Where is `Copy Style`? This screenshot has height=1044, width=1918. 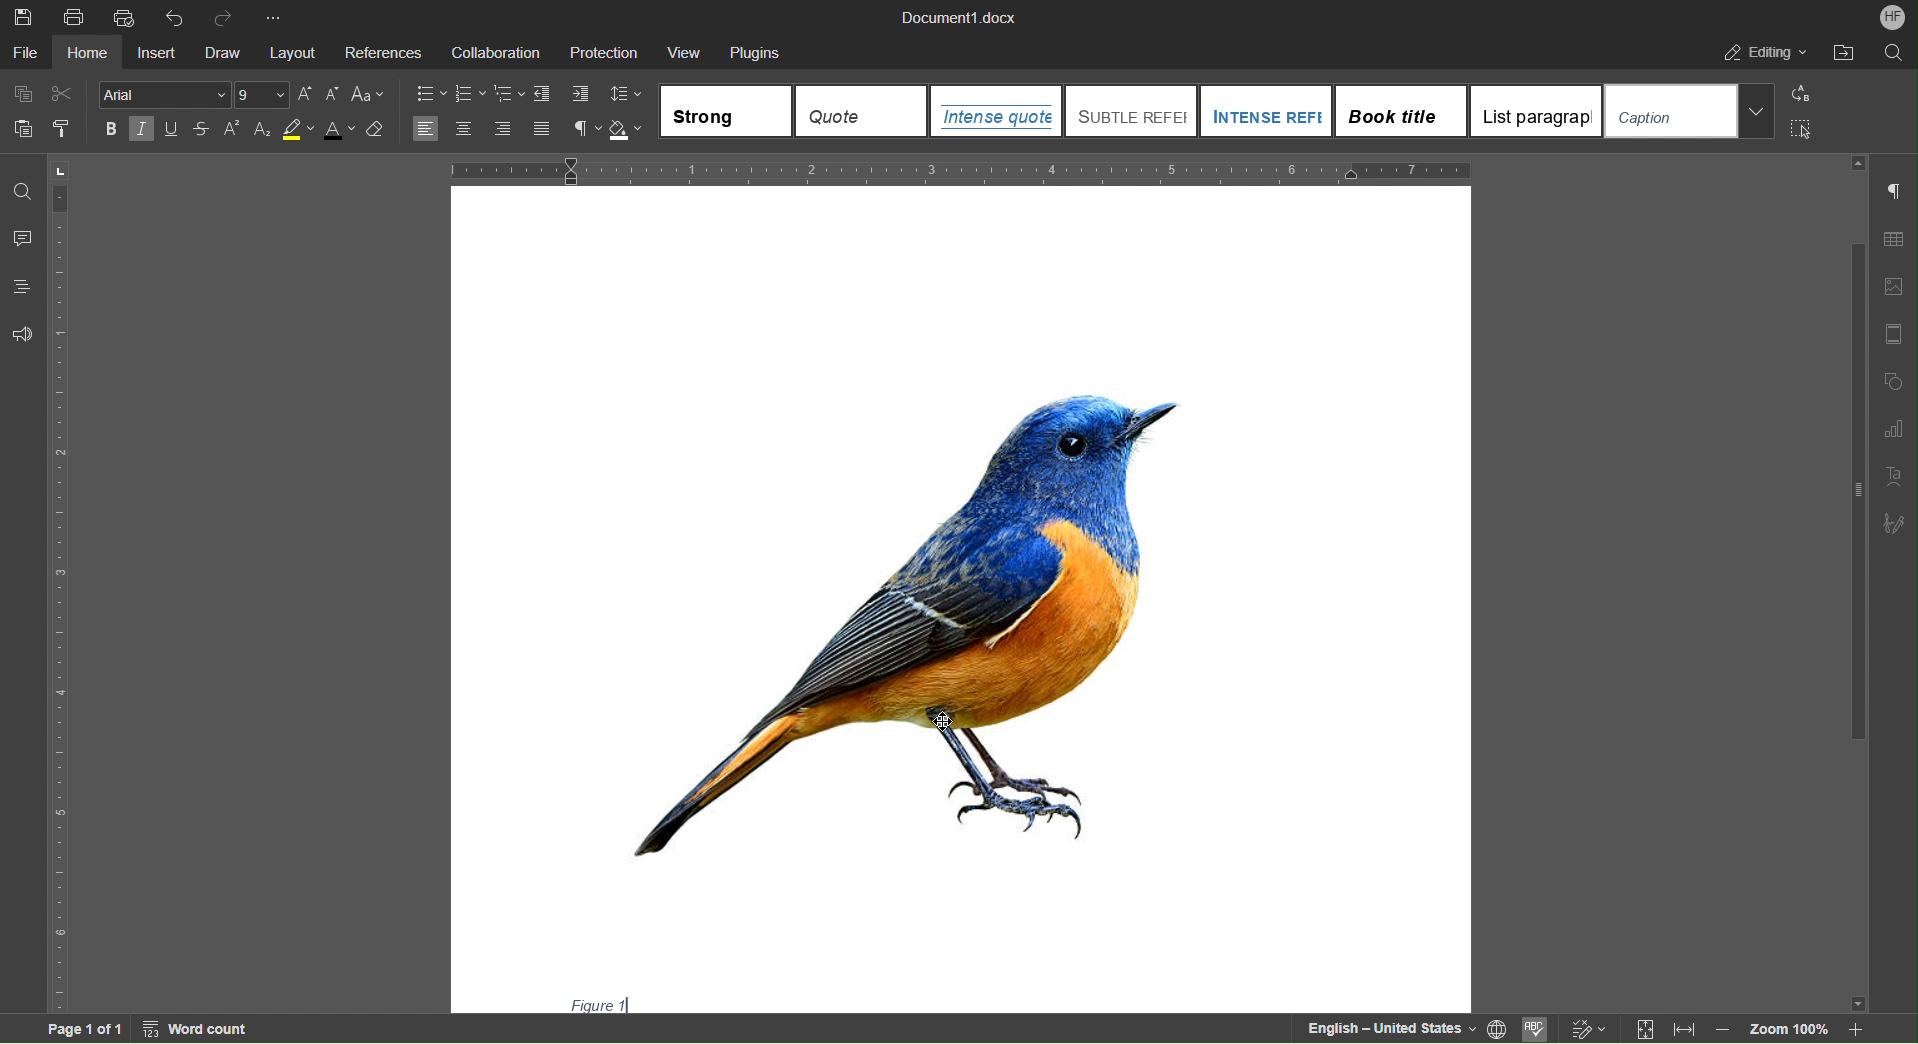
Copy Style is located at coordinates (63, 128).